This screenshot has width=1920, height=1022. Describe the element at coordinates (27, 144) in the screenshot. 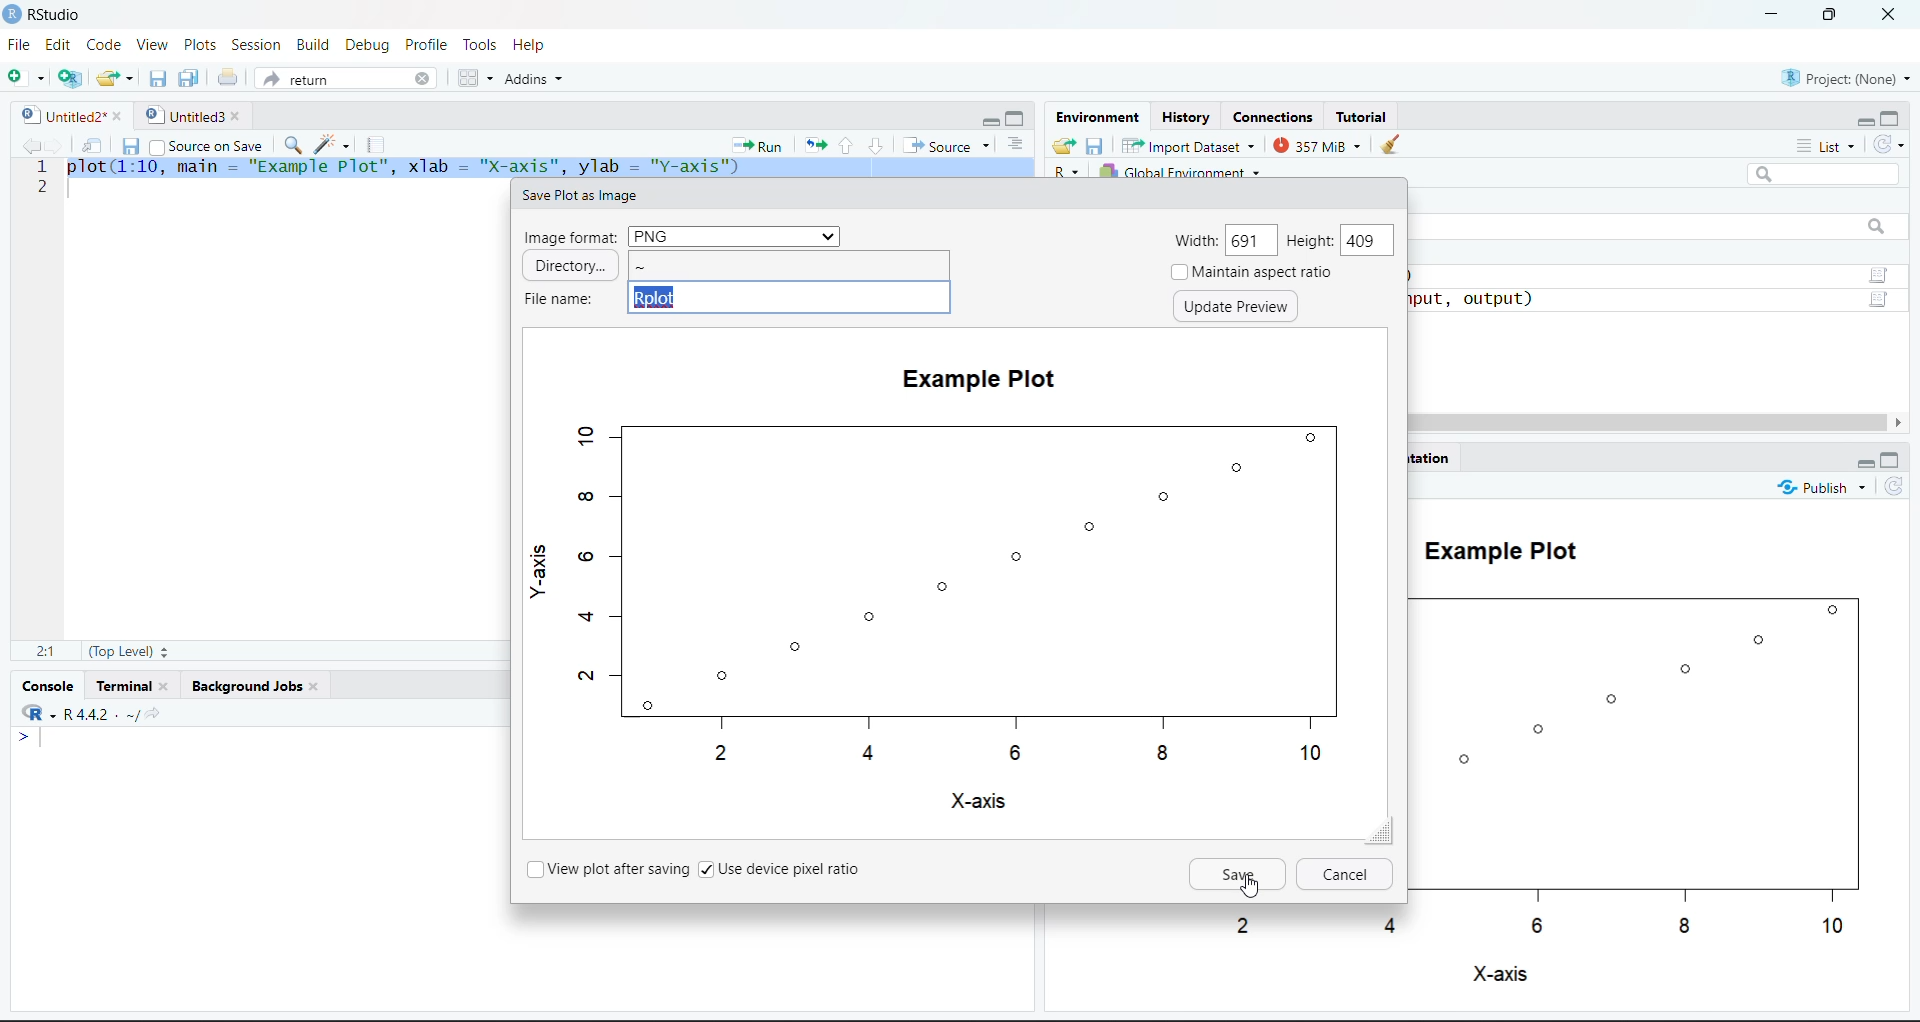

I see `Go back to the previous source location (Ctrl + F9)` at that location.